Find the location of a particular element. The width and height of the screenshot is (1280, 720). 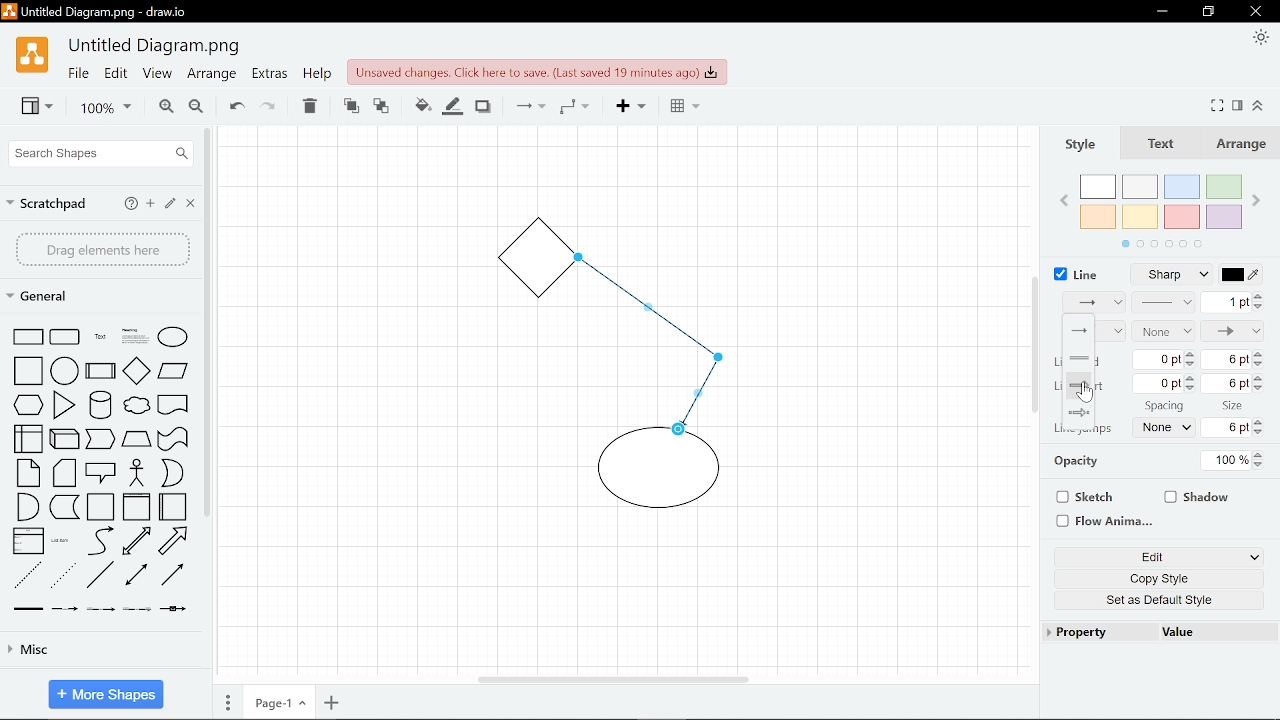

6pt is located at coordinates (1230, 428).